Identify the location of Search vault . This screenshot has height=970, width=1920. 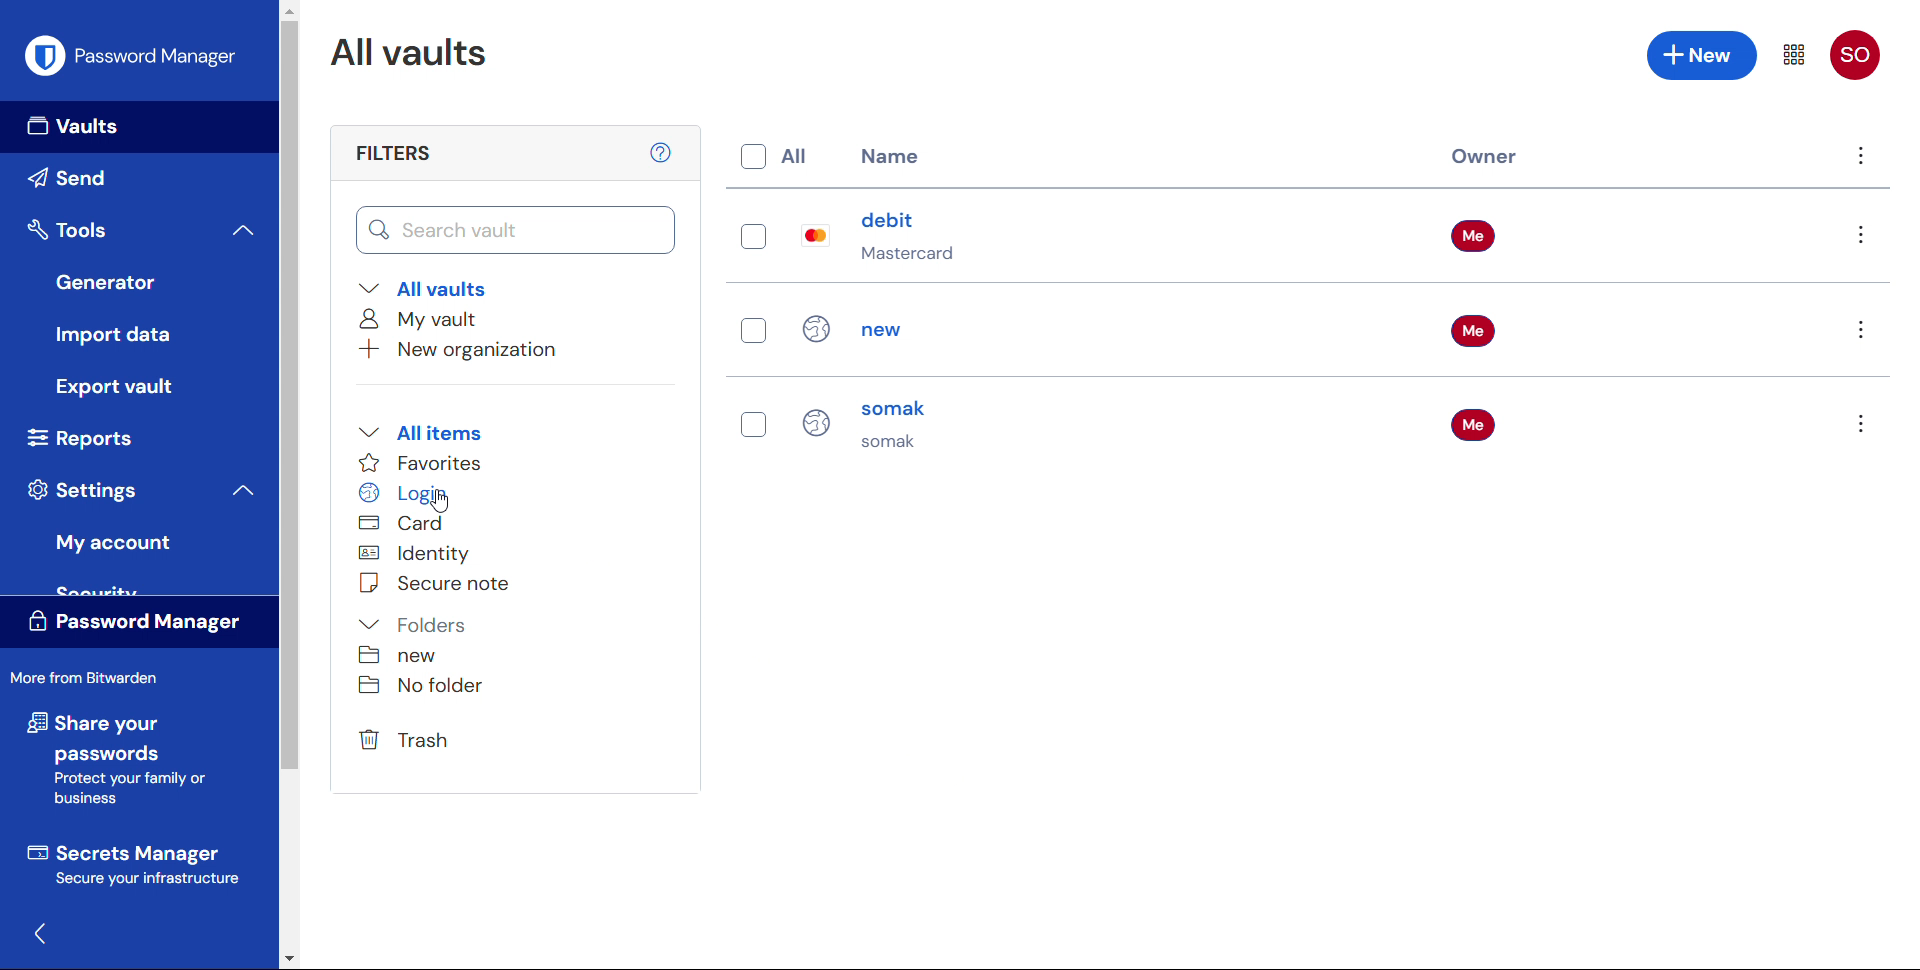
(513, 230).